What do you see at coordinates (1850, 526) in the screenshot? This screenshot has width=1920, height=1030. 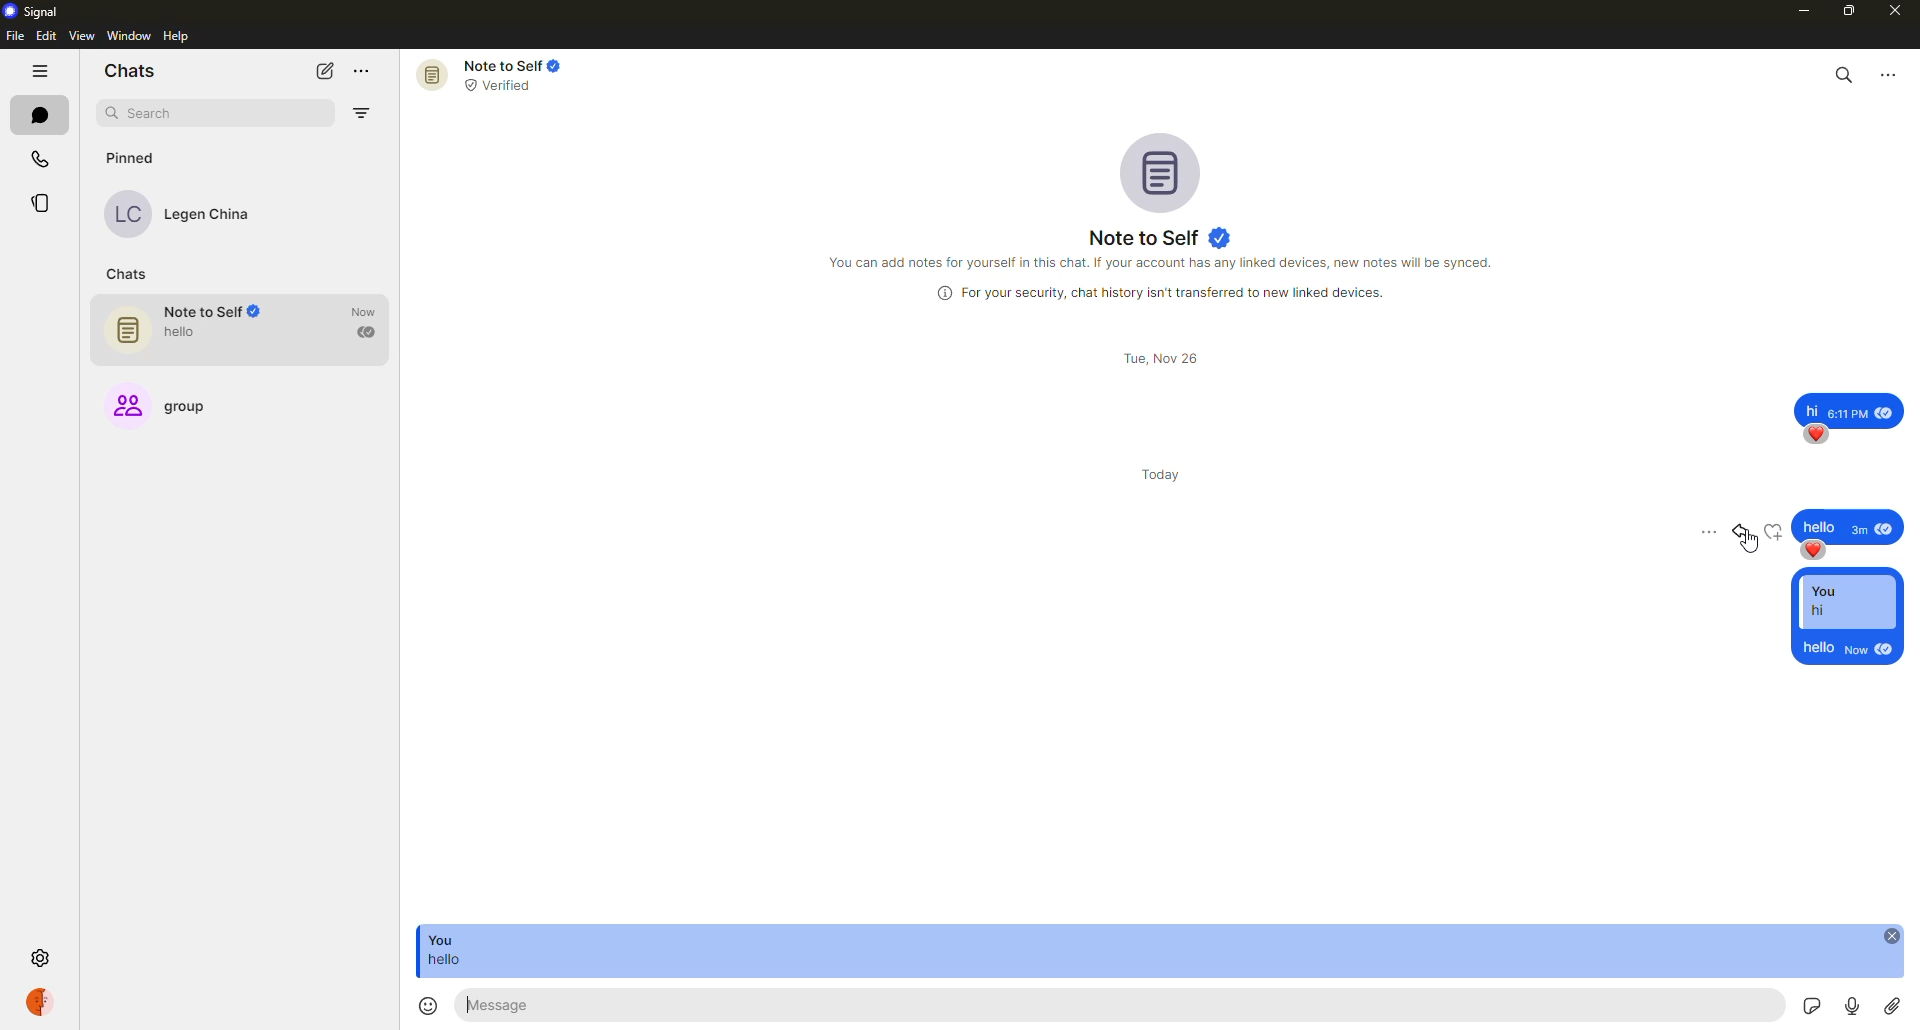 I see `message` at bounding box center [1850, 526].